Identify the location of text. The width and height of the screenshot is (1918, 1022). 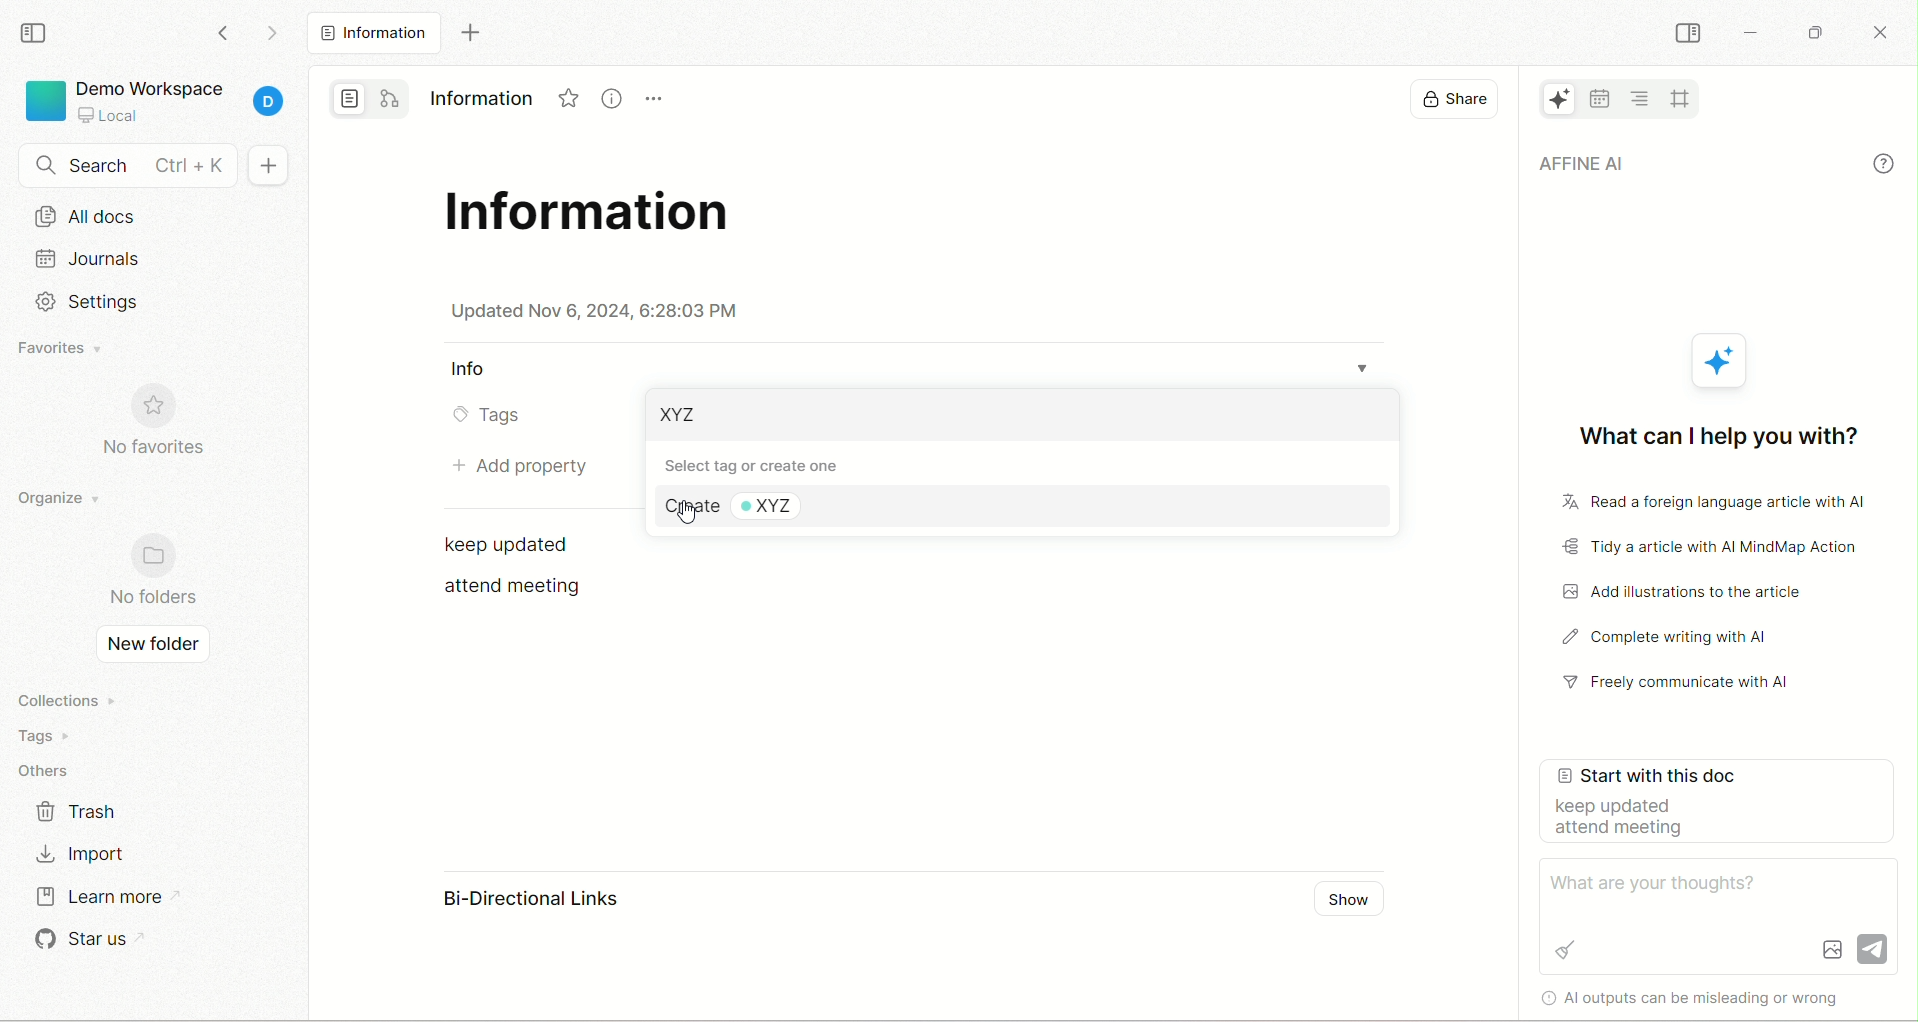
(515, 586).